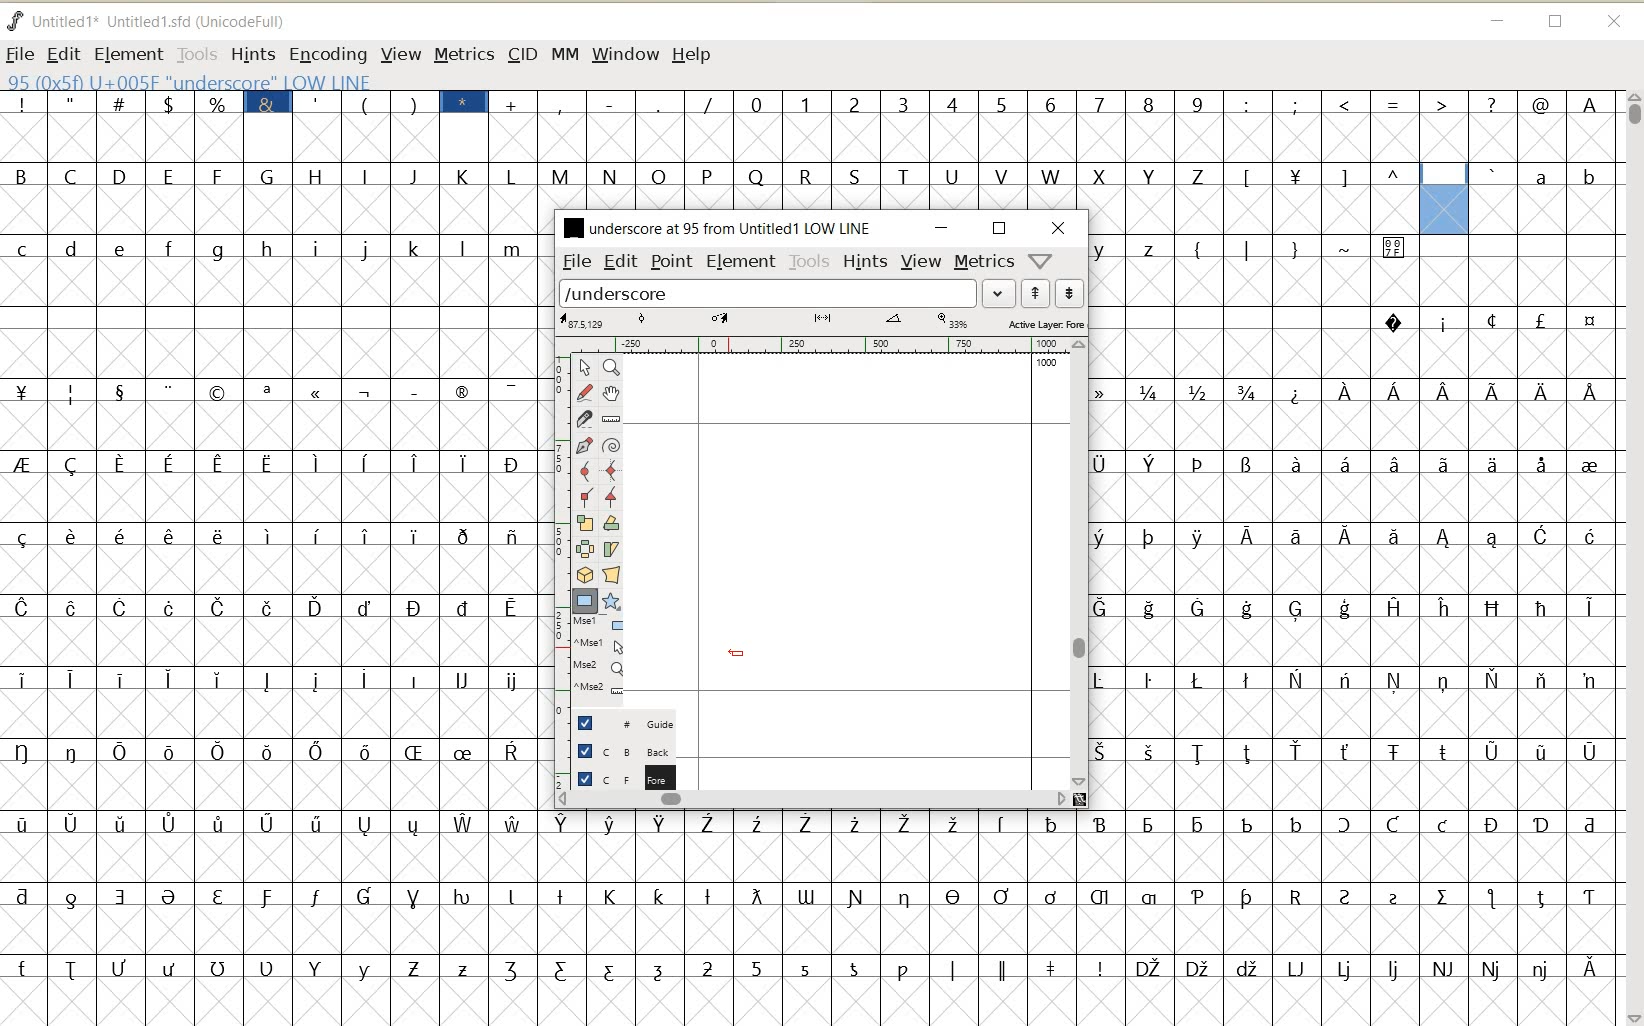 The height and width of the screenshot is (1026, 1644). Describe the element at coordinates (128, 55) in the screenshot. I see `ELEMENT` at that location.